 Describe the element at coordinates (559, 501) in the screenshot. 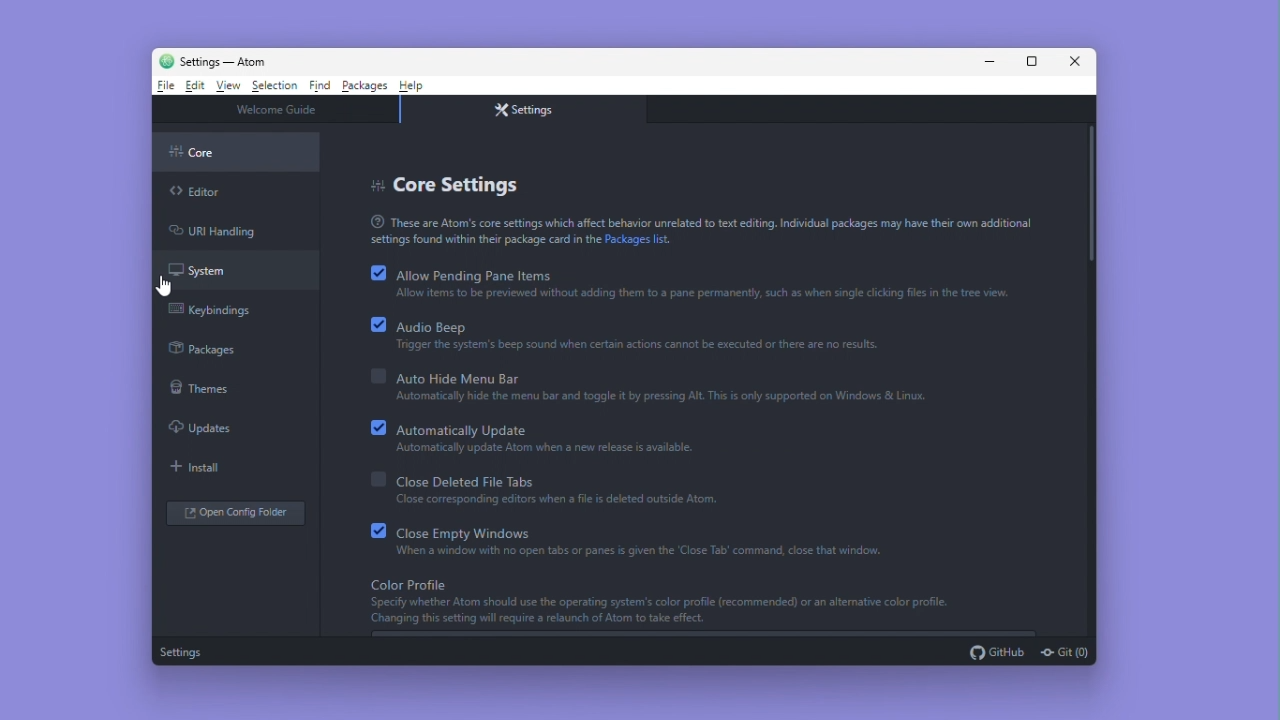

I see `close corresponding editors when a file is deleted outside of ATOM` at that location.